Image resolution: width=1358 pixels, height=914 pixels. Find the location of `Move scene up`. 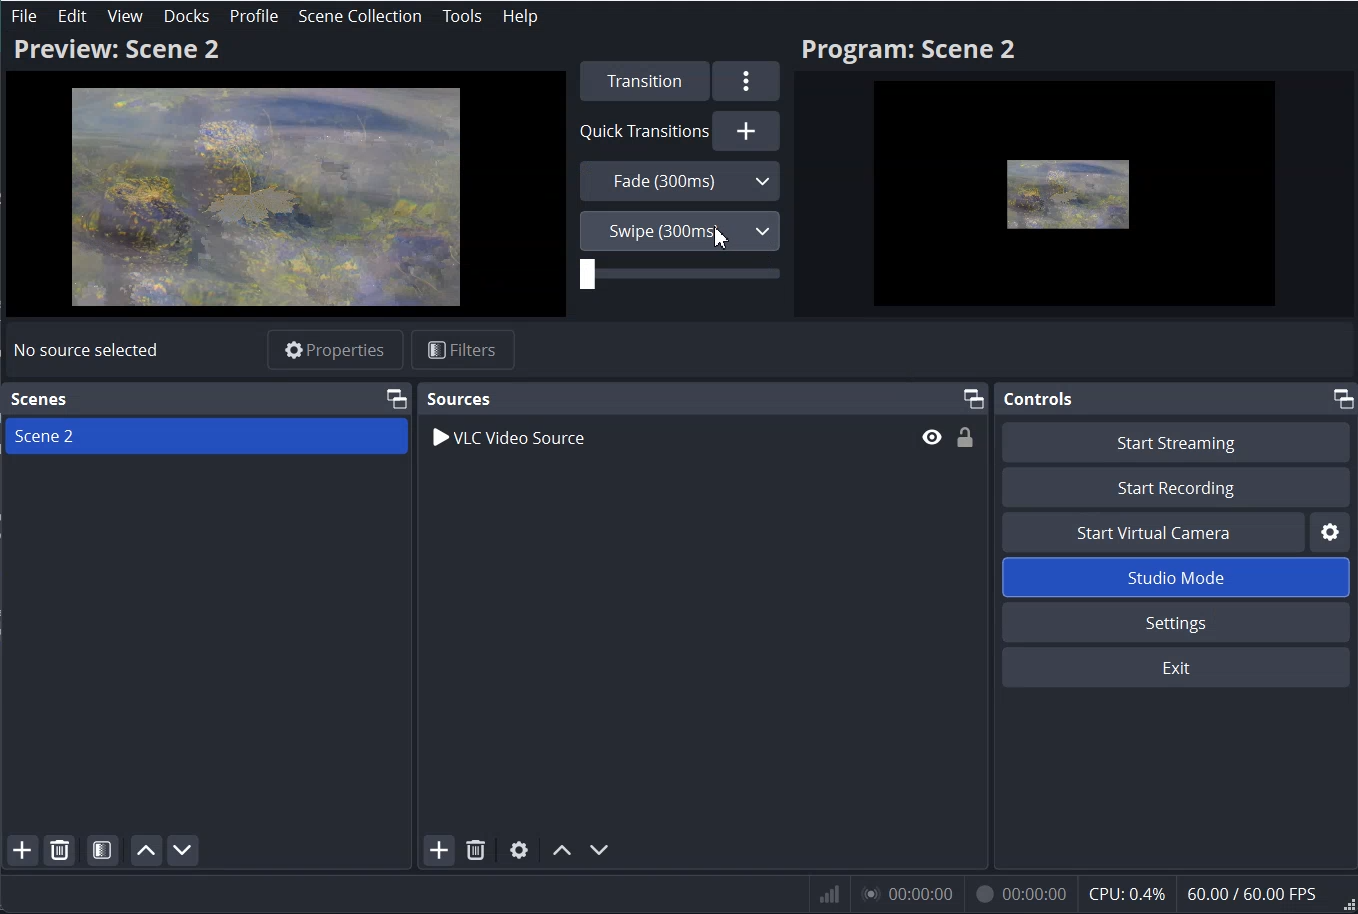

Move scene up is located at coordinates (145, 850).